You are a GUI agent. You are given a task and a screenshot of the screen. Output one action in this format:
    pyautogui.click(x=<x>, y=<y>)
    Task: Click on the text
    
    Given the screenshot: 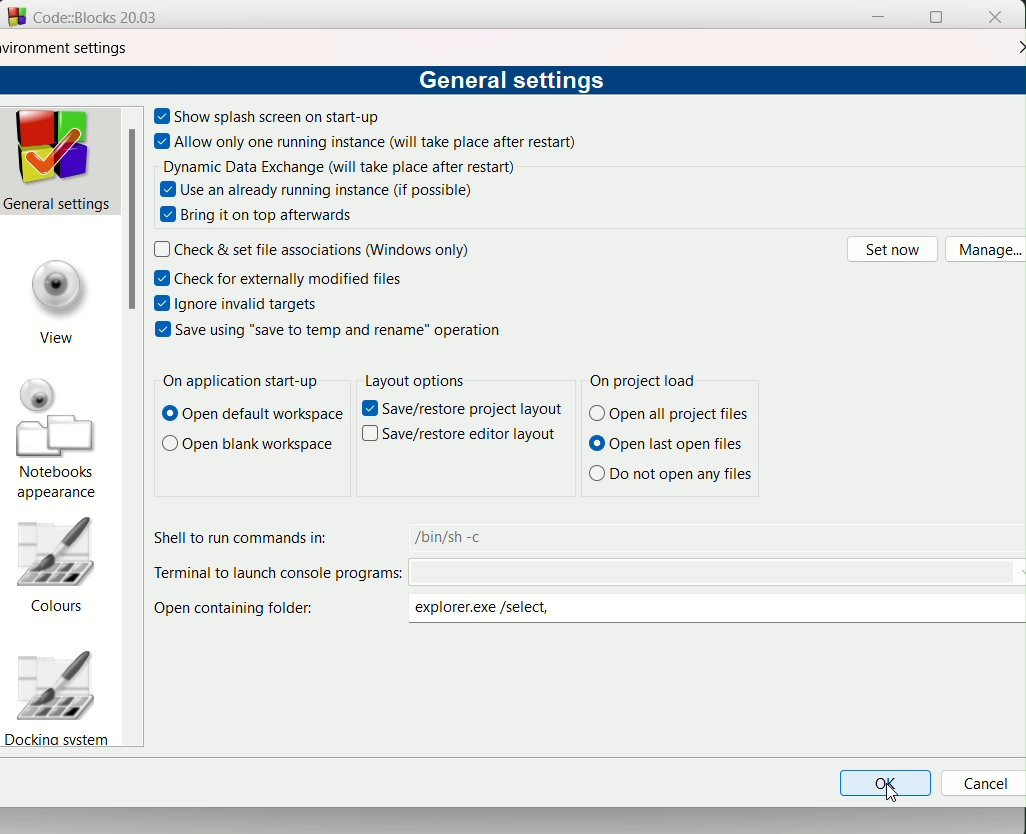 What is the action you would take?
    pyautogui.click(x=339, y=189)
    